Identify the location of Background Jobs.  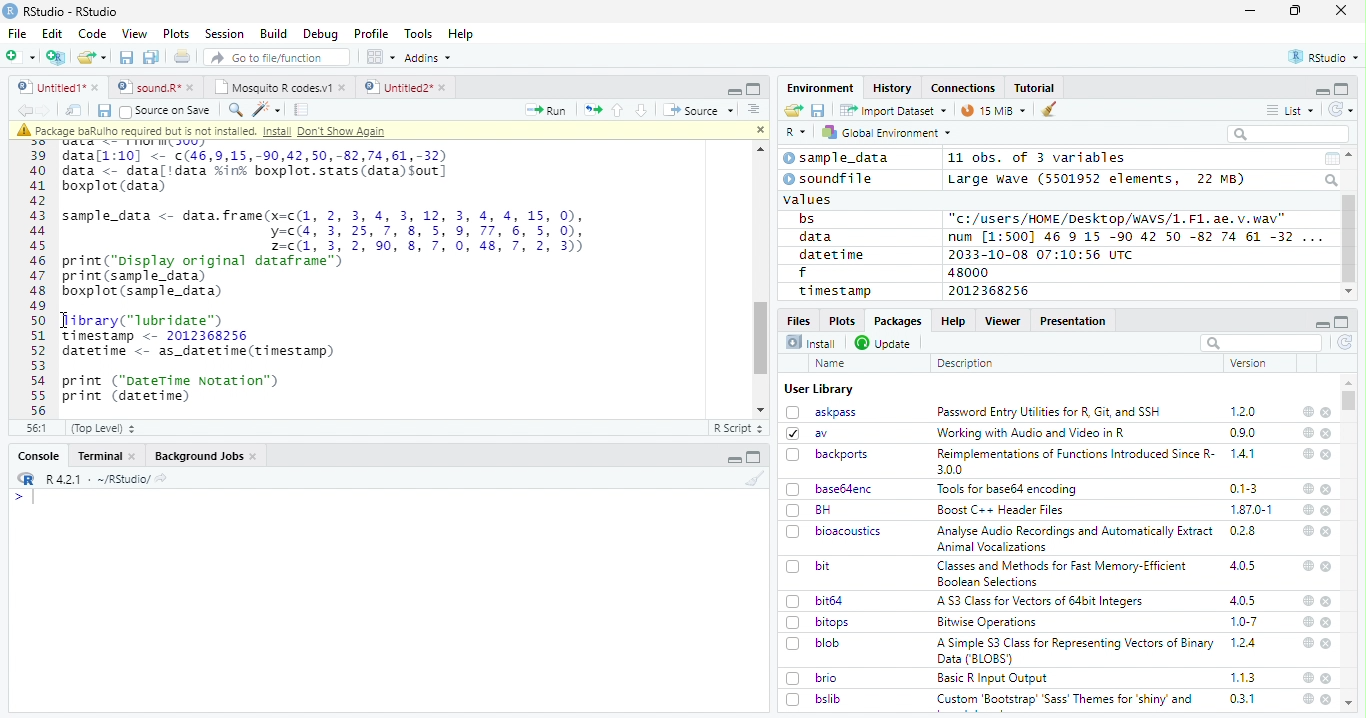
(206, 456).